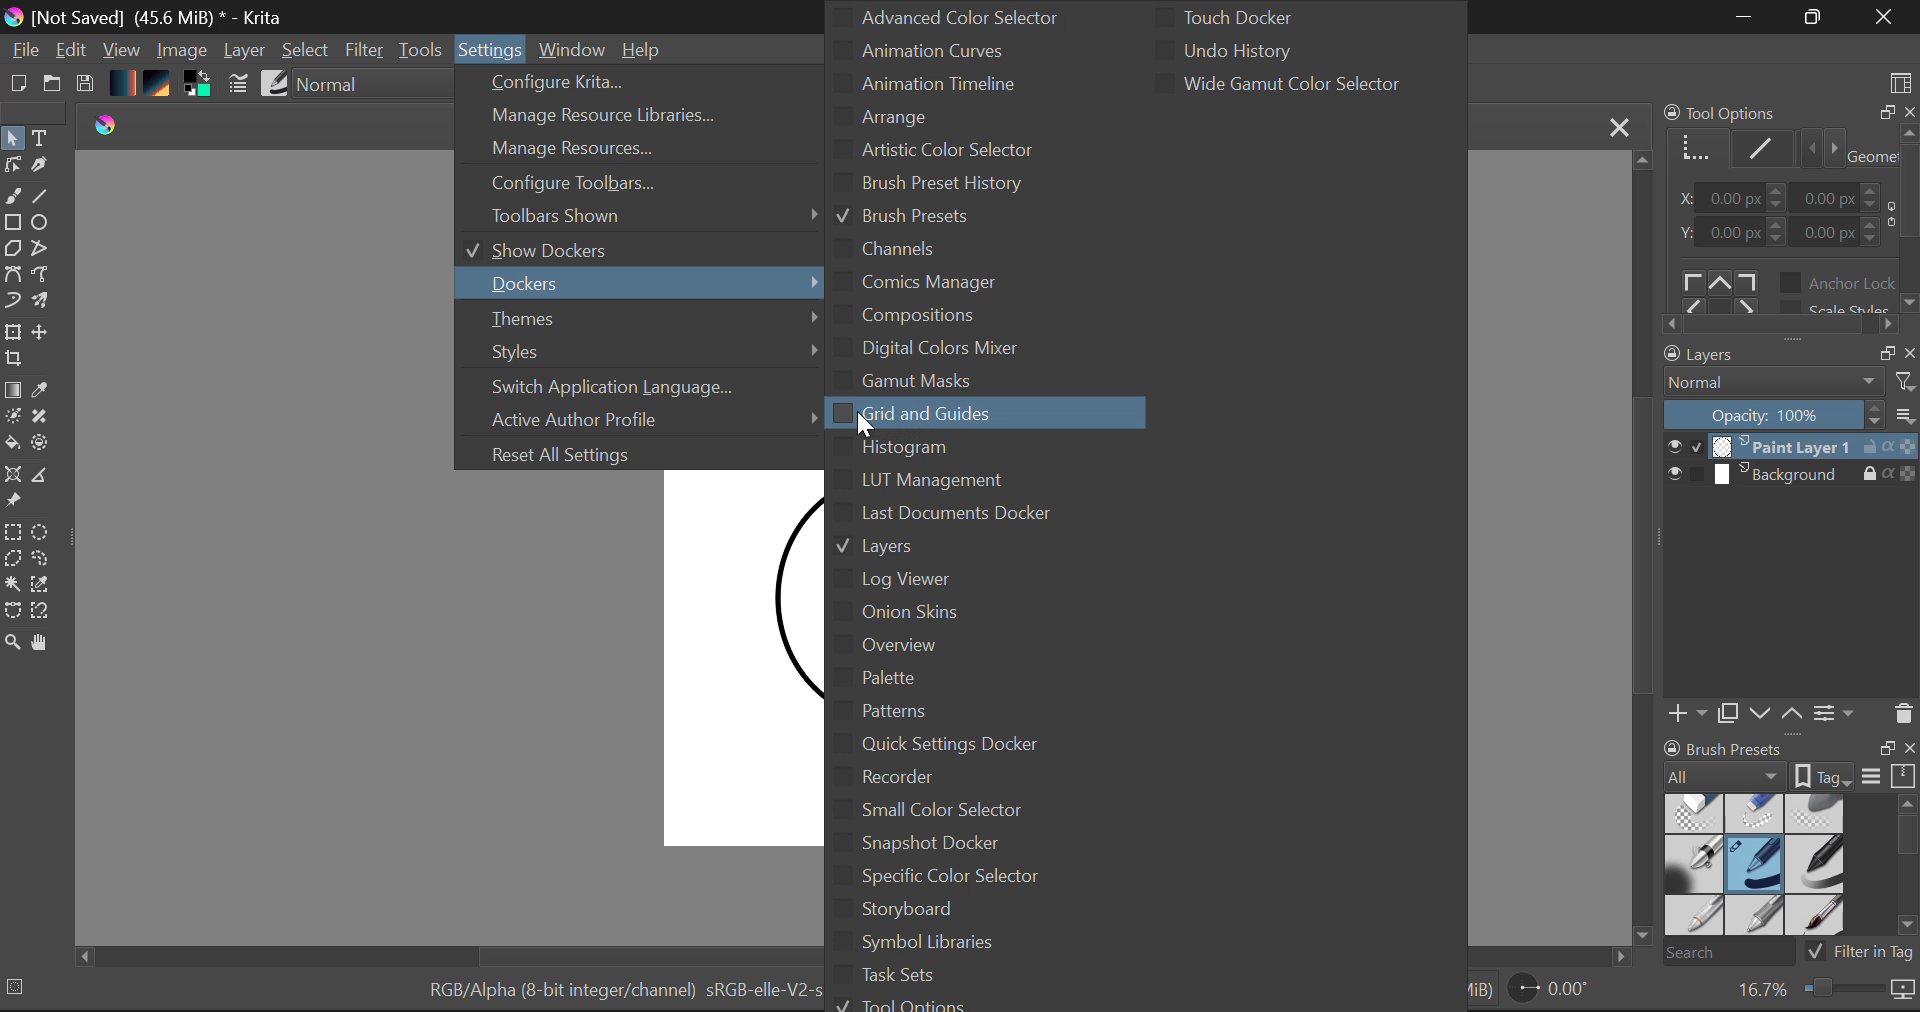 The width and height of the screenshot is (1920, 1012). What do you see at coordinates (12, 250) in the screenshot?
I see `Polygon` at bounding box center [12, 250].